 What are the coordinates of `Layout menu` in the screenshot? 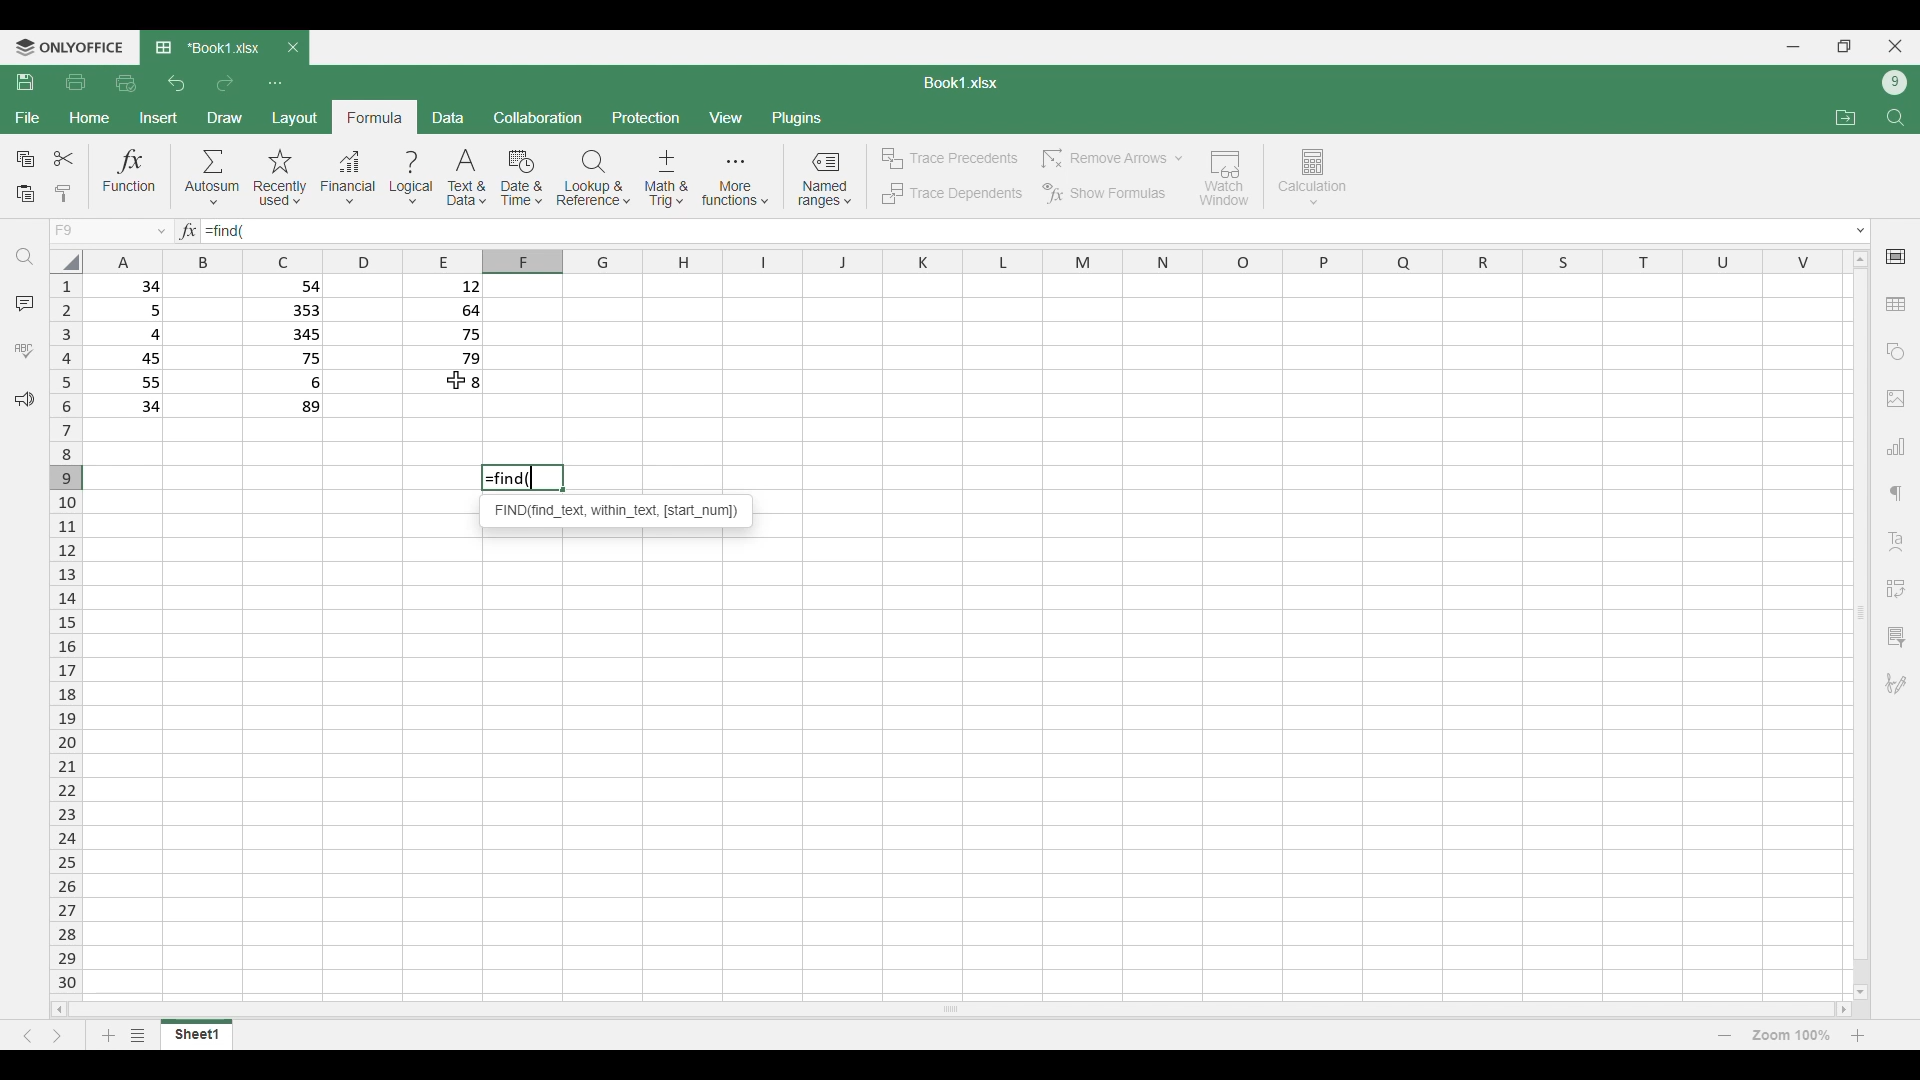 It's located at (295, 117).